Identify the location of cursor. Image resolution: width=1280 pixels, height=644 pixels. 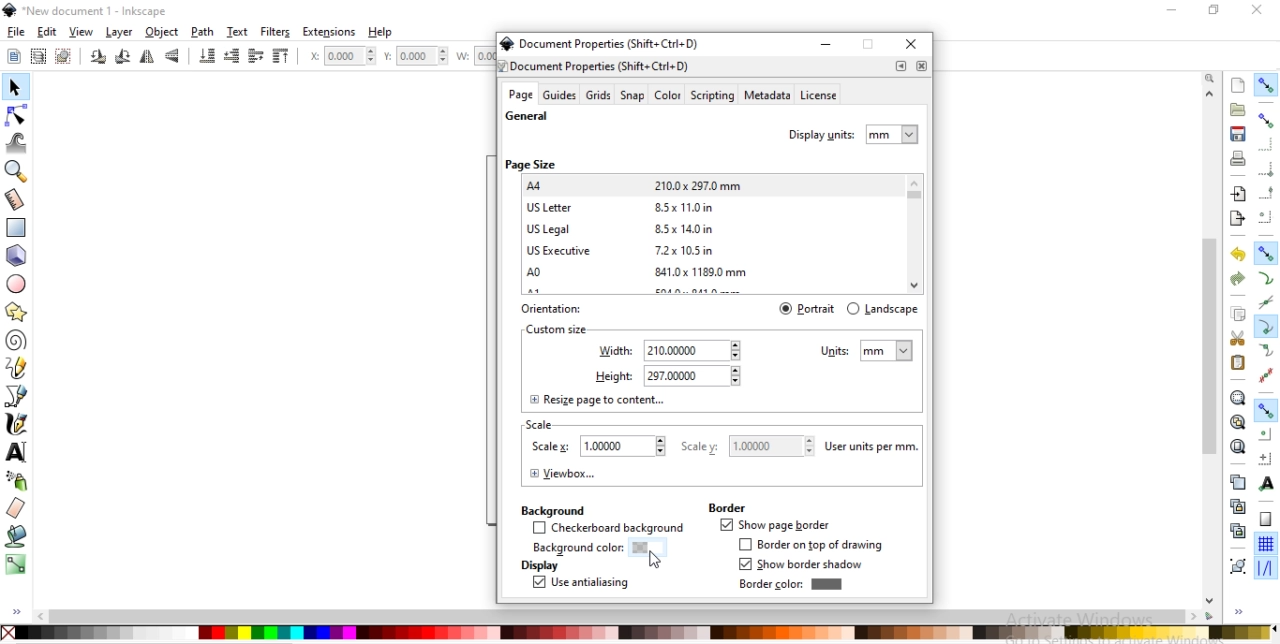
(656, 562).